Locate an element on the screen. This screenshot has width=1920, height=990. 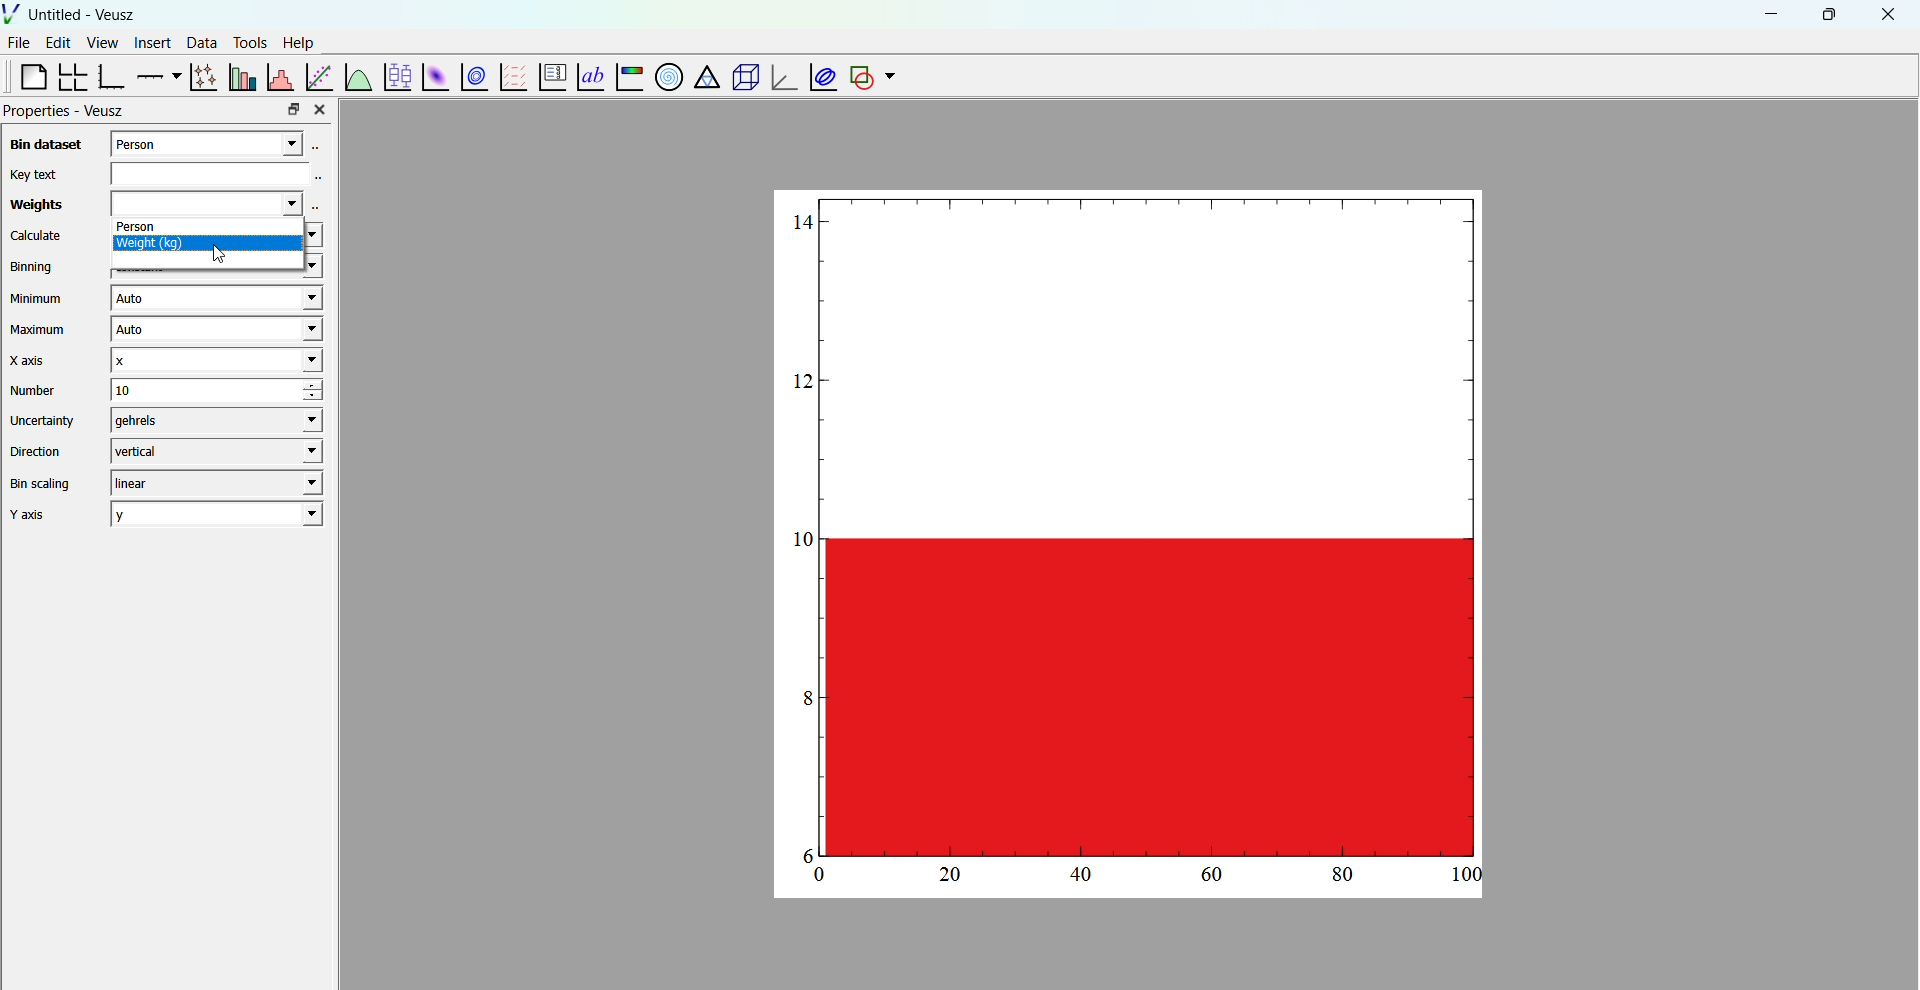
Bin Dataset is located at coordinates (43, 144).